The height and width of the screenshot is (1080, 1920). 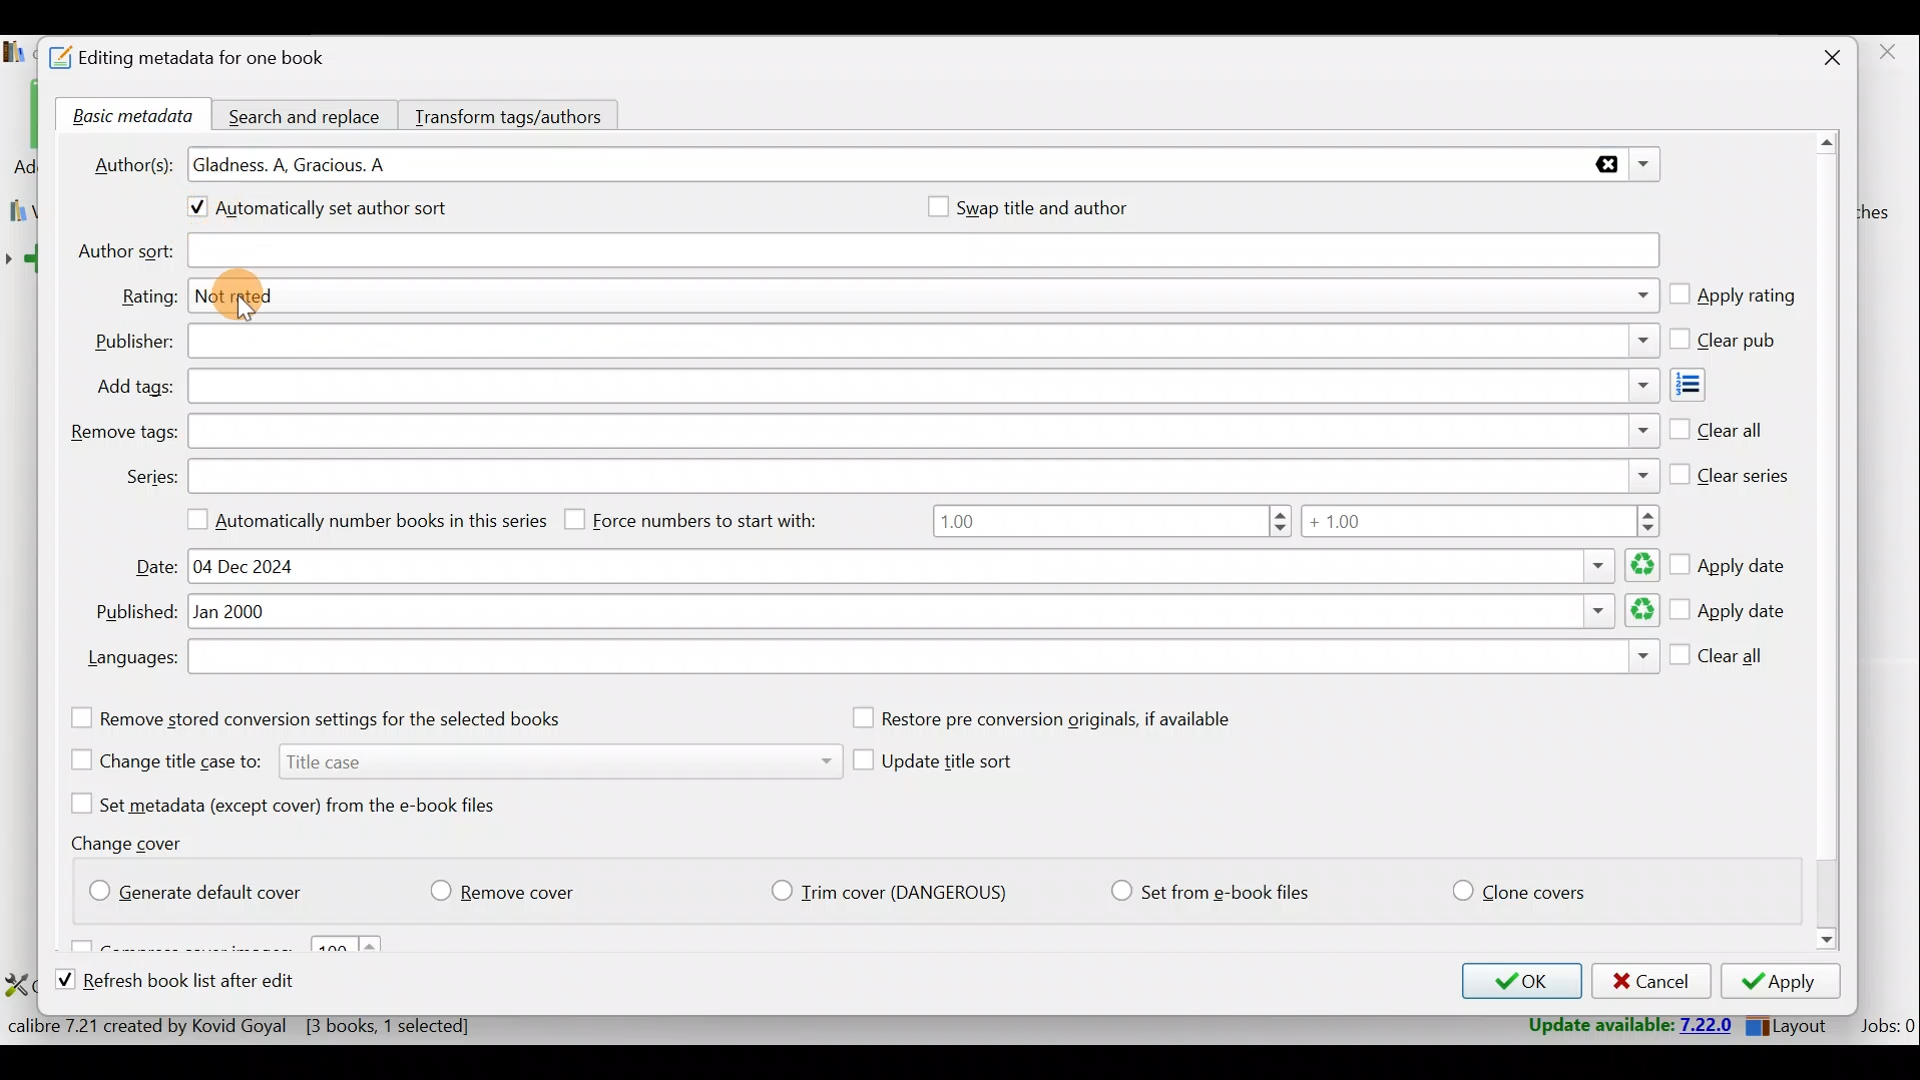 What do you see at coordinates (1787, 984) in the screenshot?
I see `Apply` at bounding box center [1787, 984].